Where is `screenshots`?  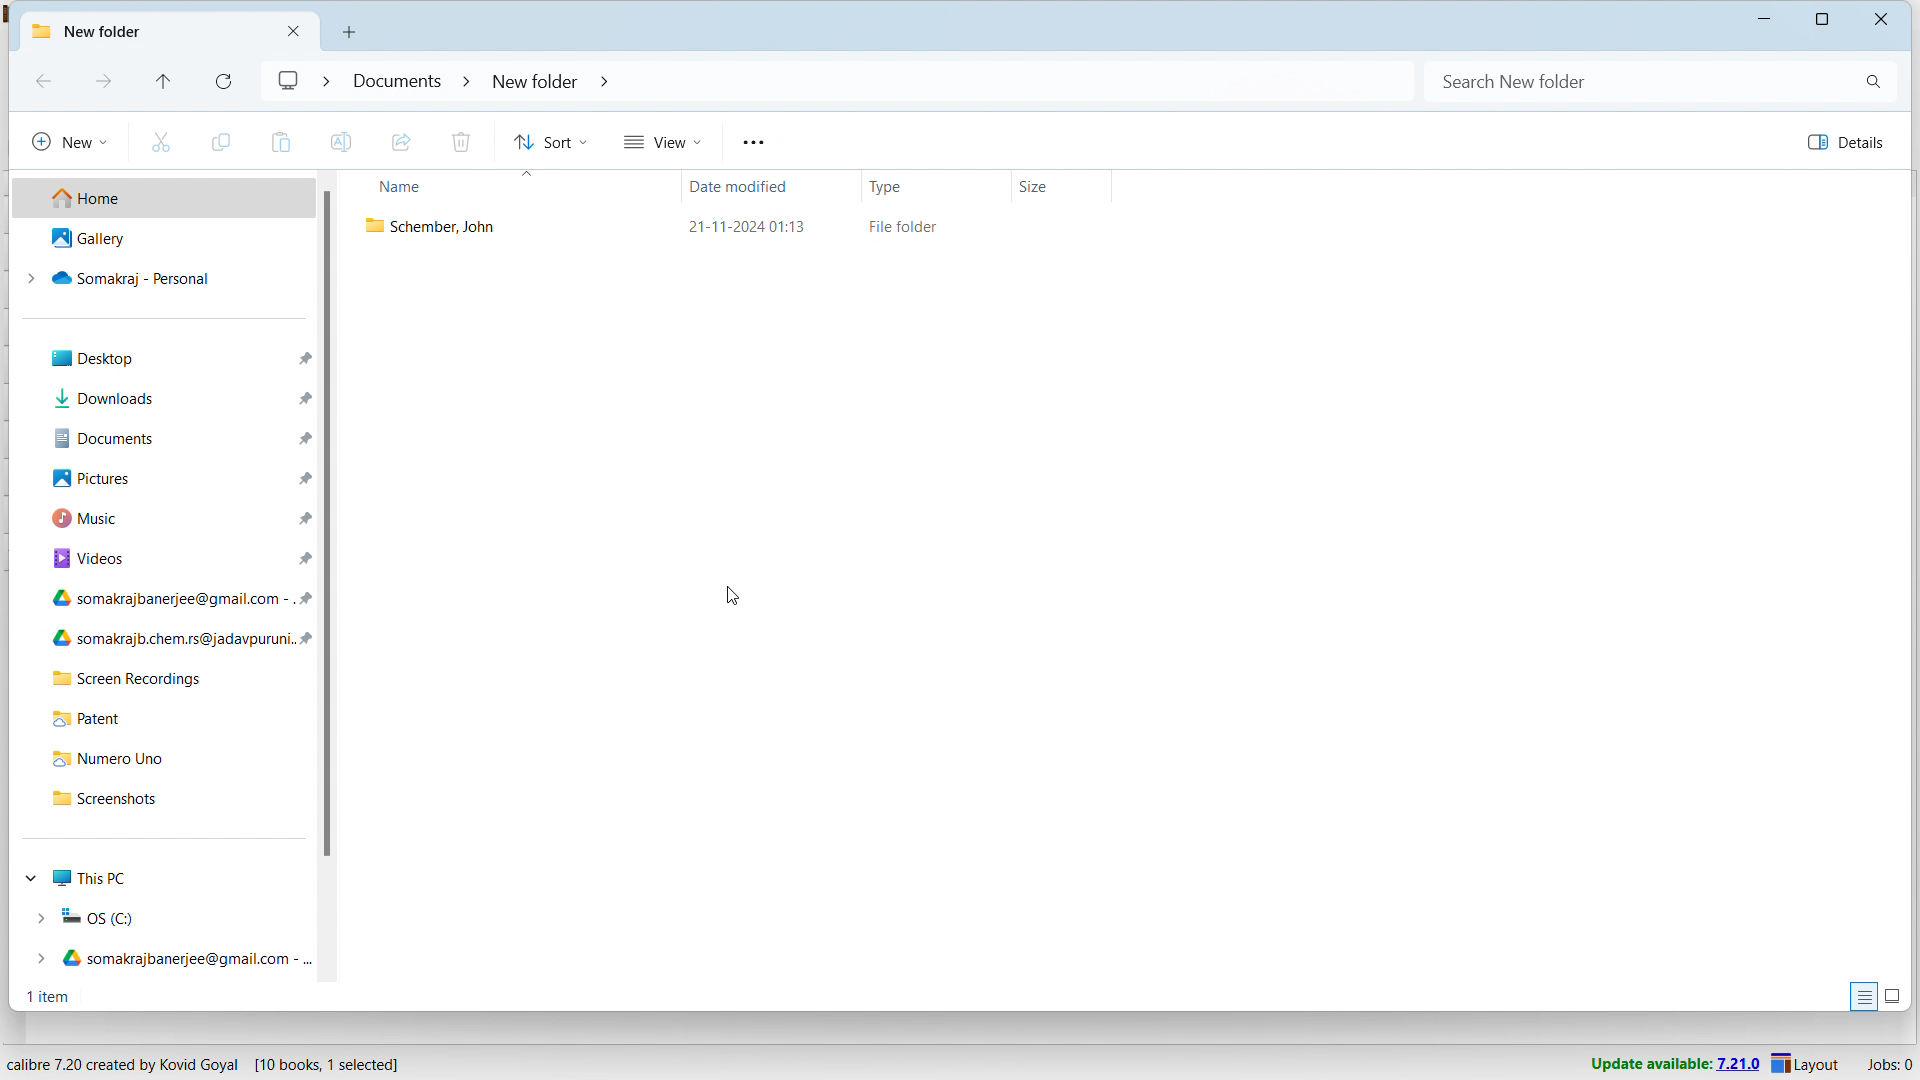
screenshots is located at coordinates (107, 798).